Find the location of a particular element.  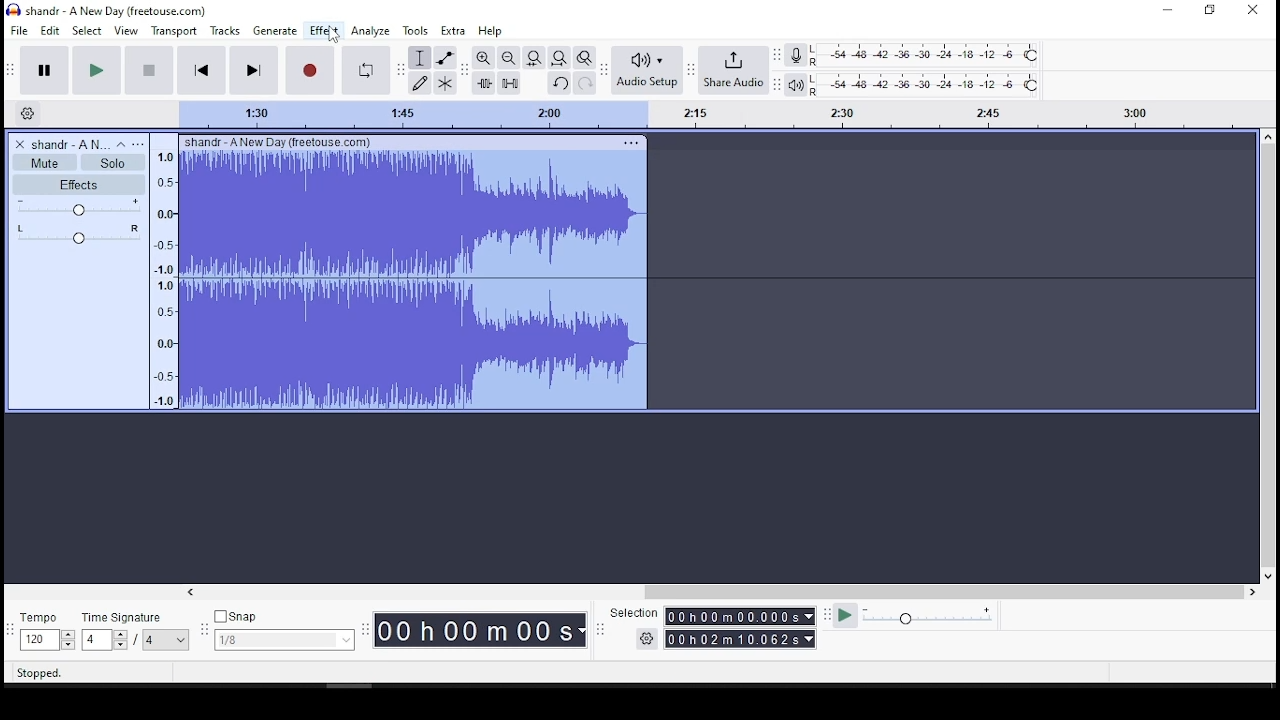

playback level  is located at coordinates (927, 84).